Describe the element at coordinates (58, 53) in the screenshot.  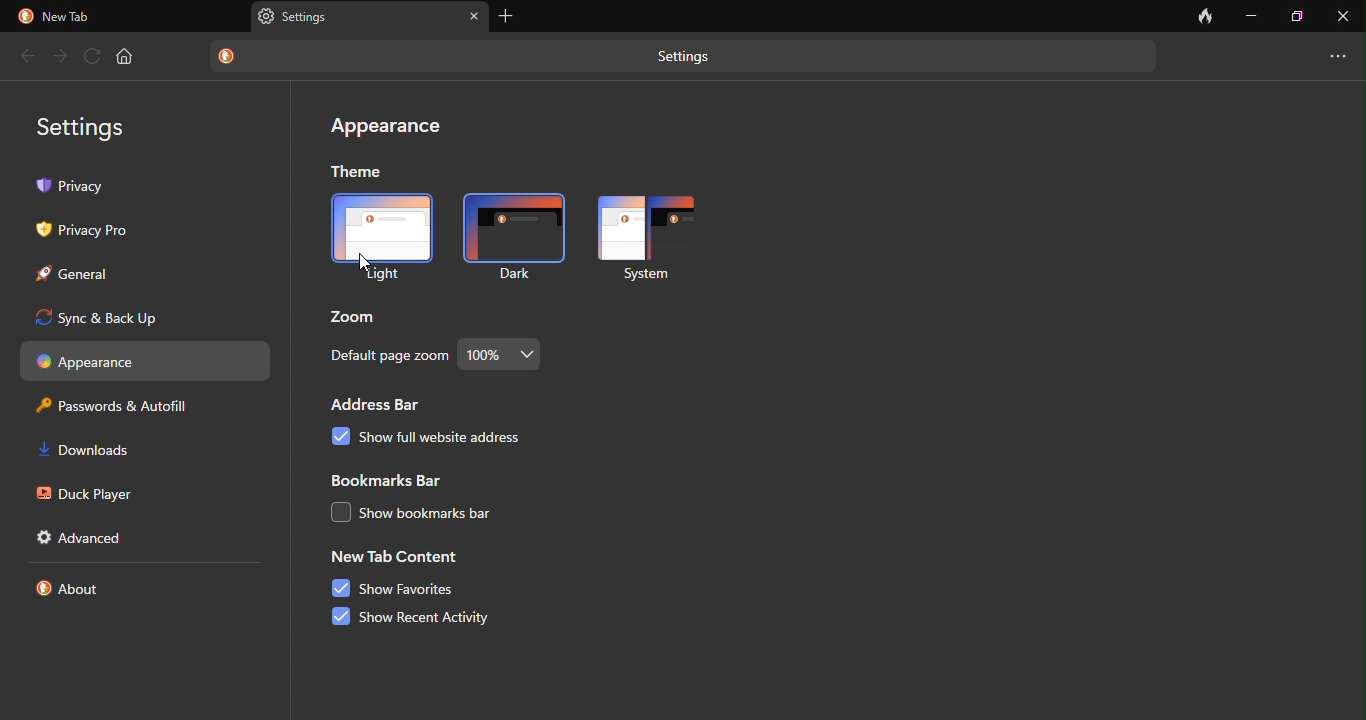
I see `forward` at that location.